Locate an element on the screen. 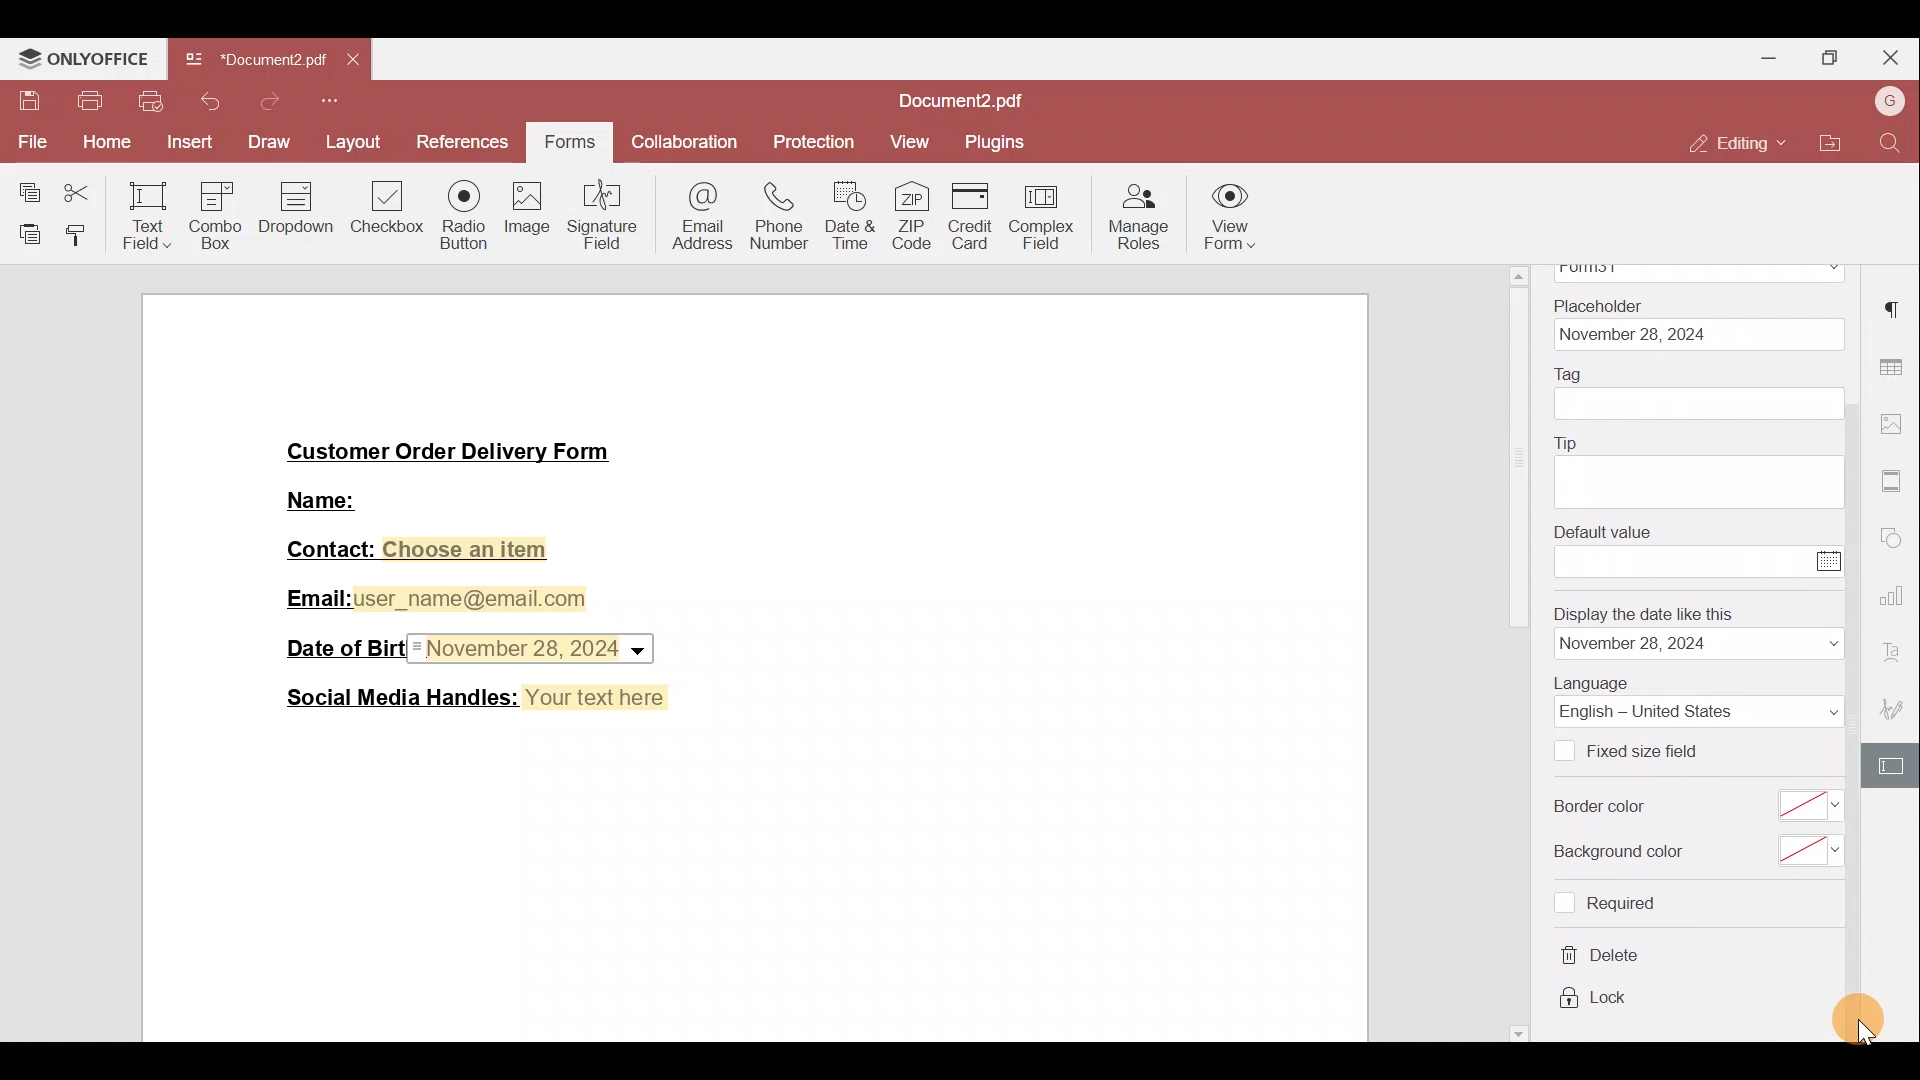 The image size is (1920, 1080). cursor is located at coordinates (1862, 1028).